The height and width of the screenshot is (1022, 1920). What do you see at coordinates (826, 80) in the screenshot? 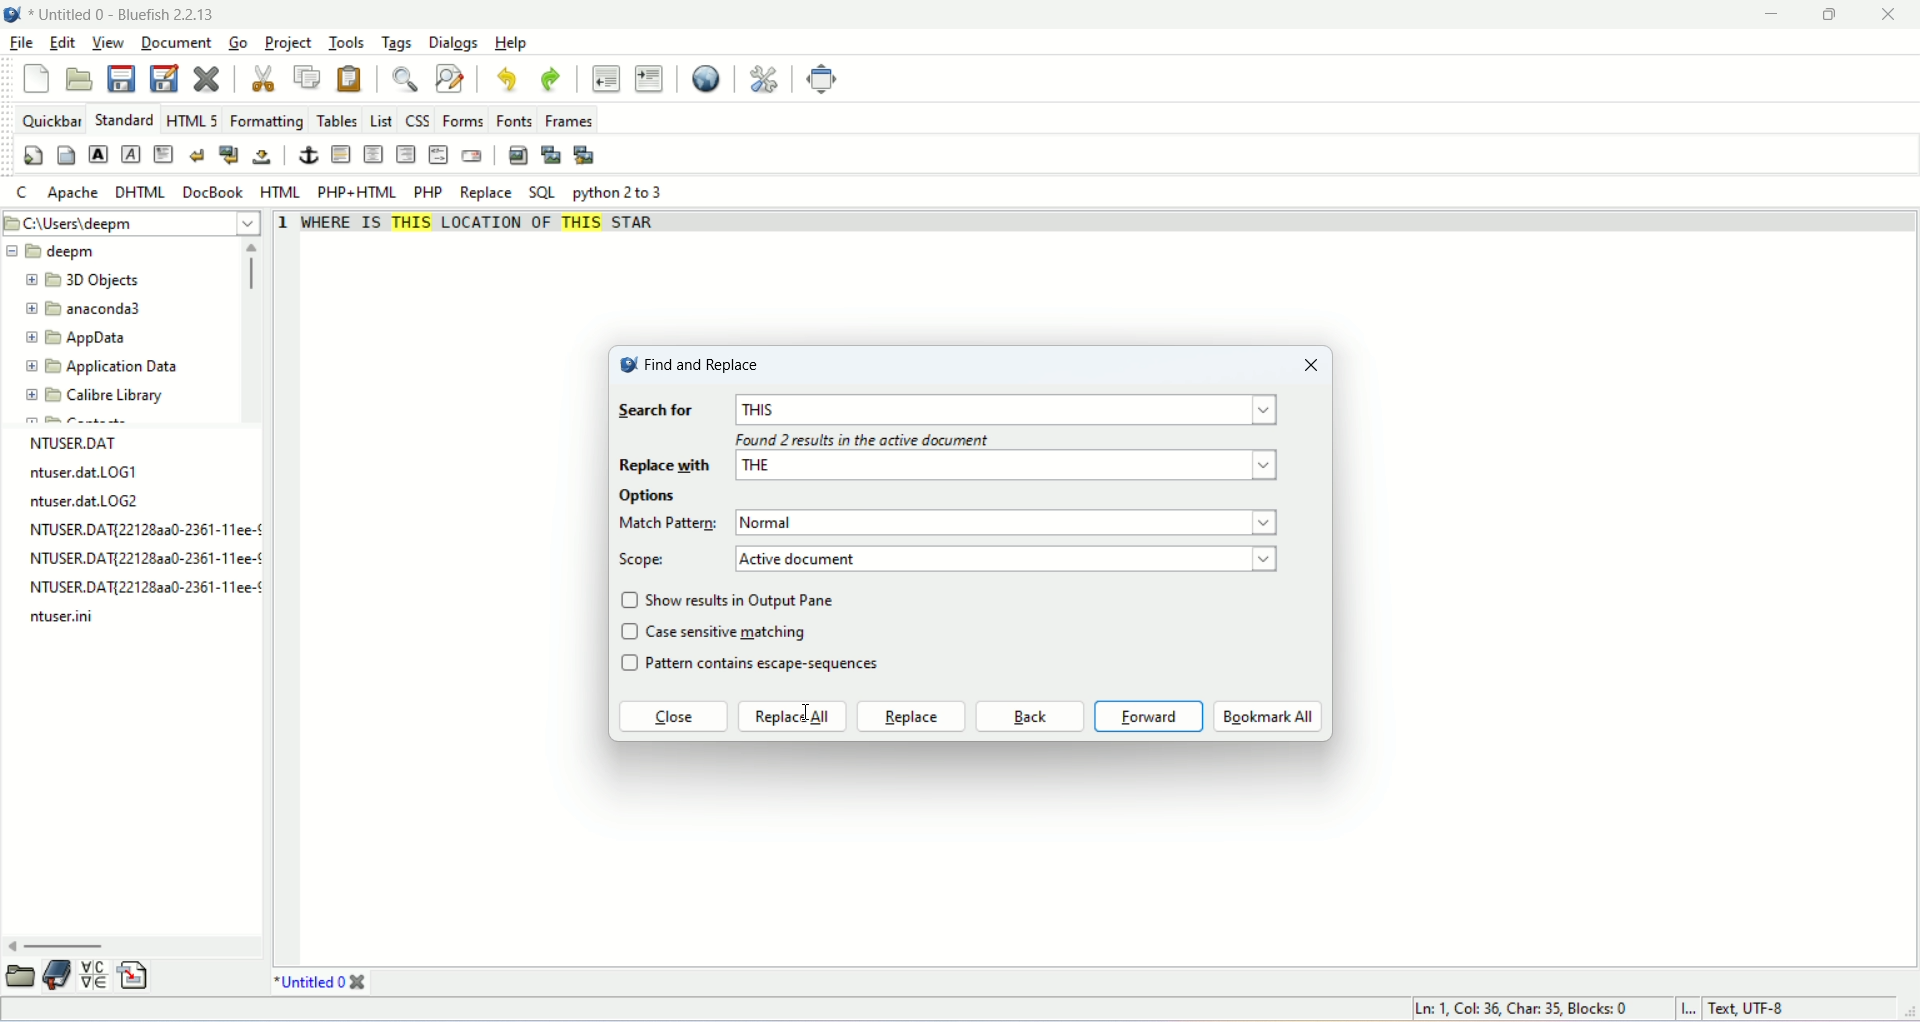
I see `fullscreen` at bounding box center [826, 80].